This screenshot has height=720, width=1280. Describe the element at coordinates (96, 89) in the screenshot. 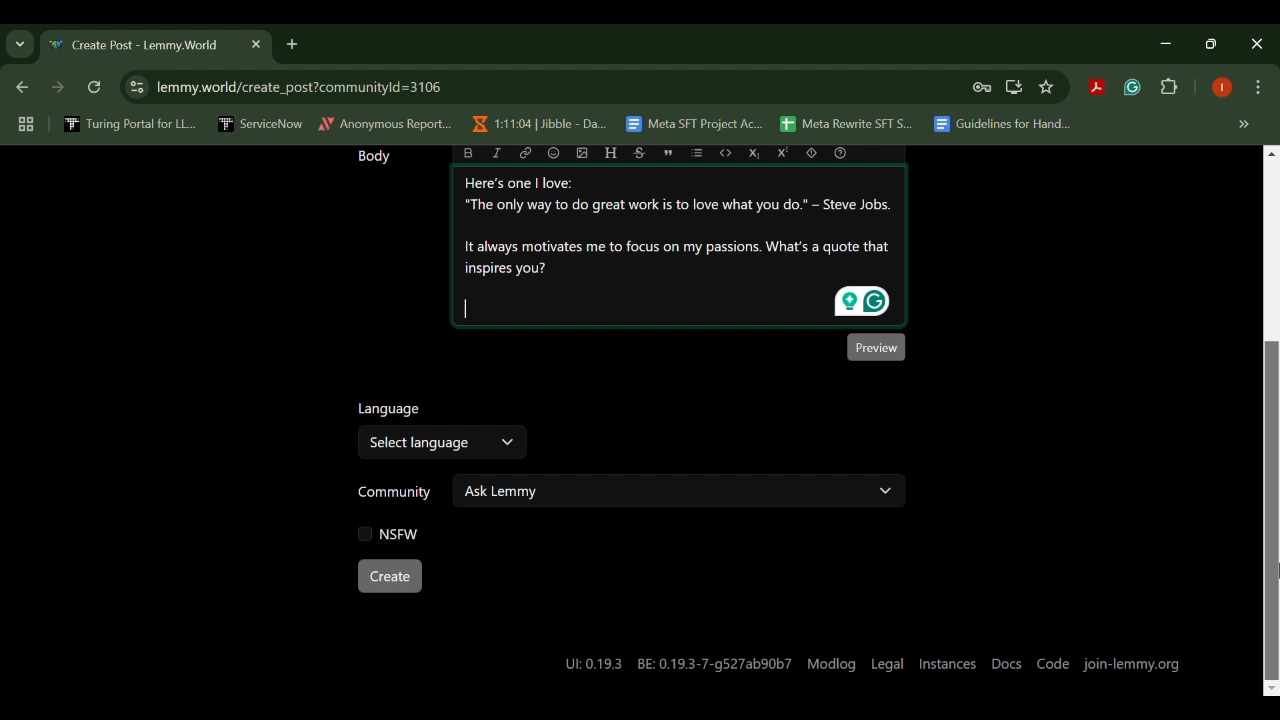

I see `Refresh Webpage` at that location.